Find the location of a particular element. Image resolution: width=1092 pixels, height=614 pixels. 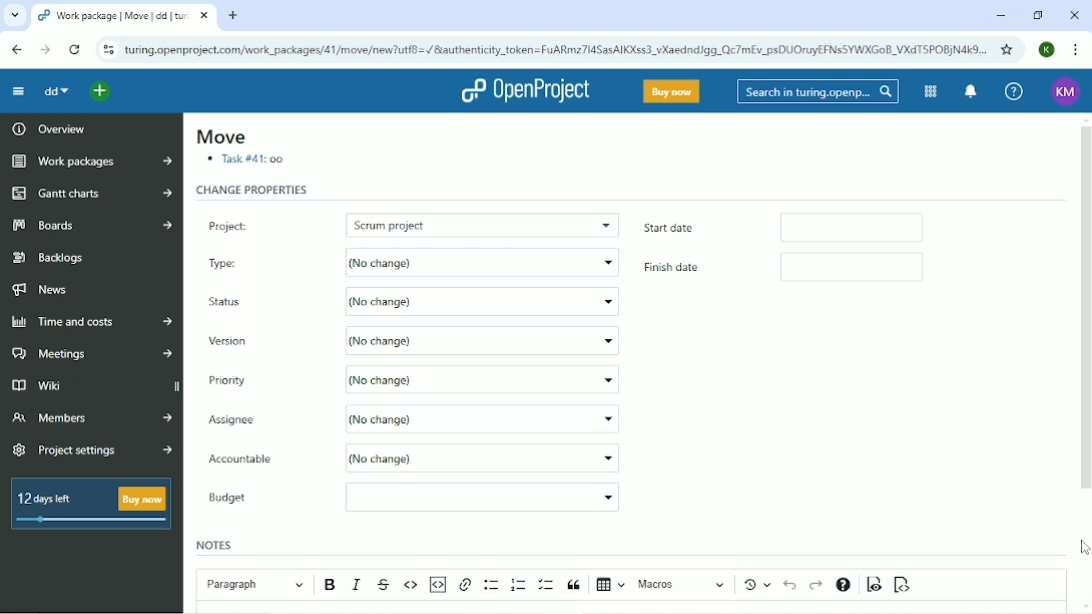

Close is located at coordinates (1073, 16).